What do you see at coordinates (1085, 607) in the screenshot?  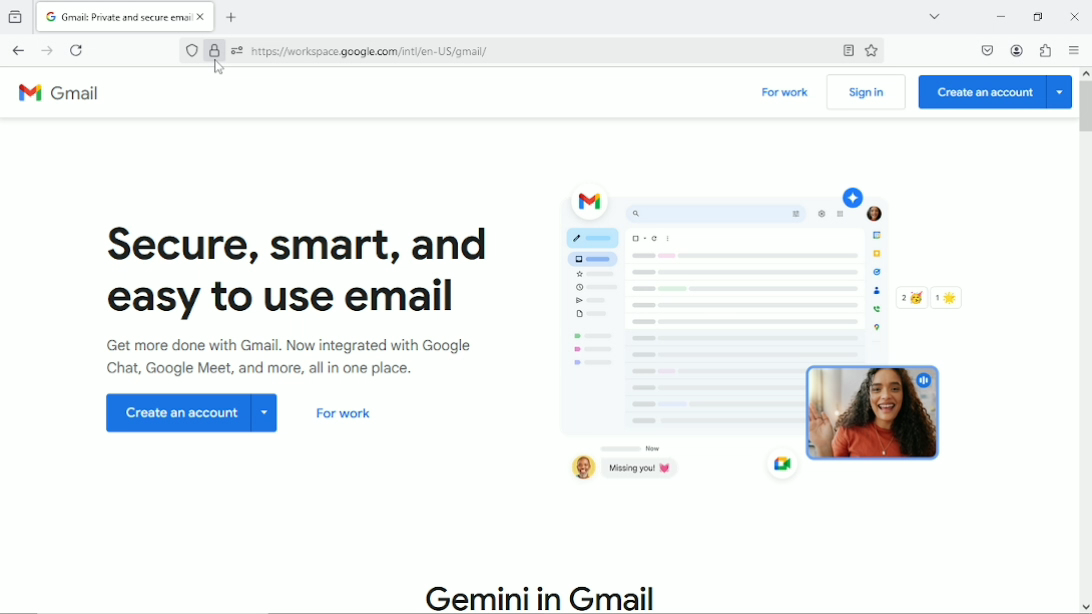 I see `move down` at bounding box center [1085, 607].